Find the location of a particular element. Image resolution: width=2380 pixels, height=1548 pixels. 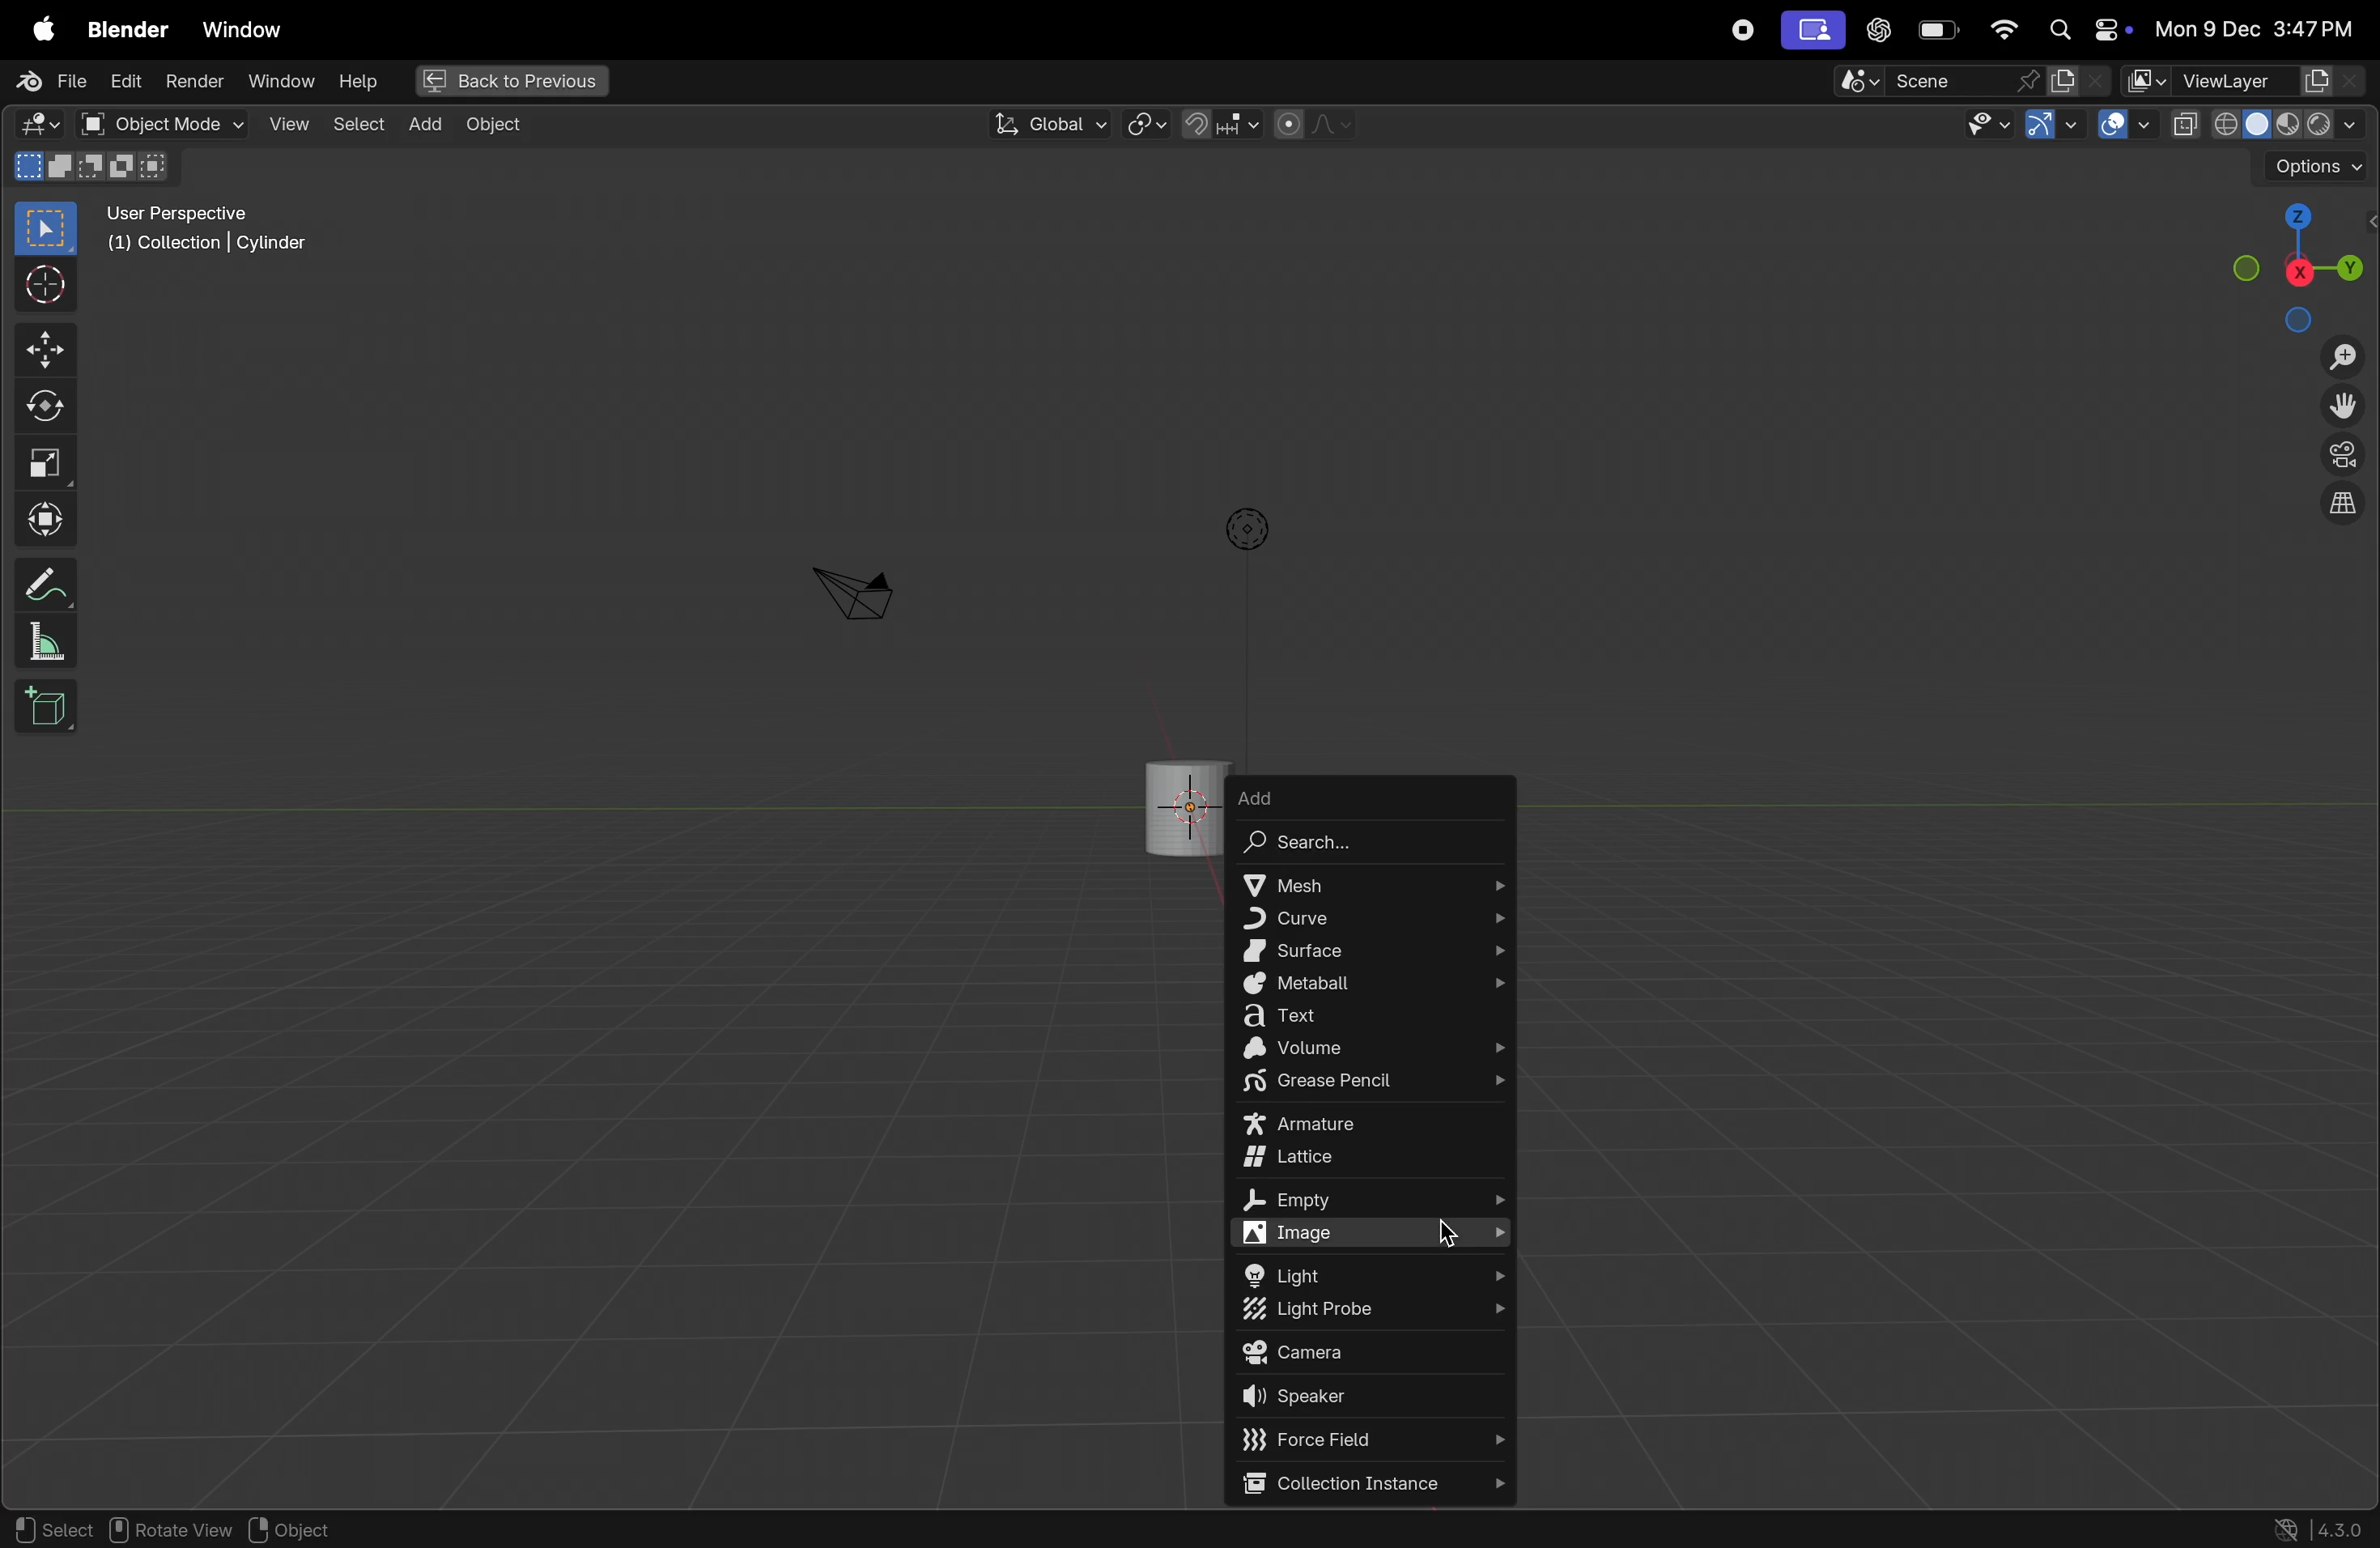

volume is located at coordinates (1373, 1050).